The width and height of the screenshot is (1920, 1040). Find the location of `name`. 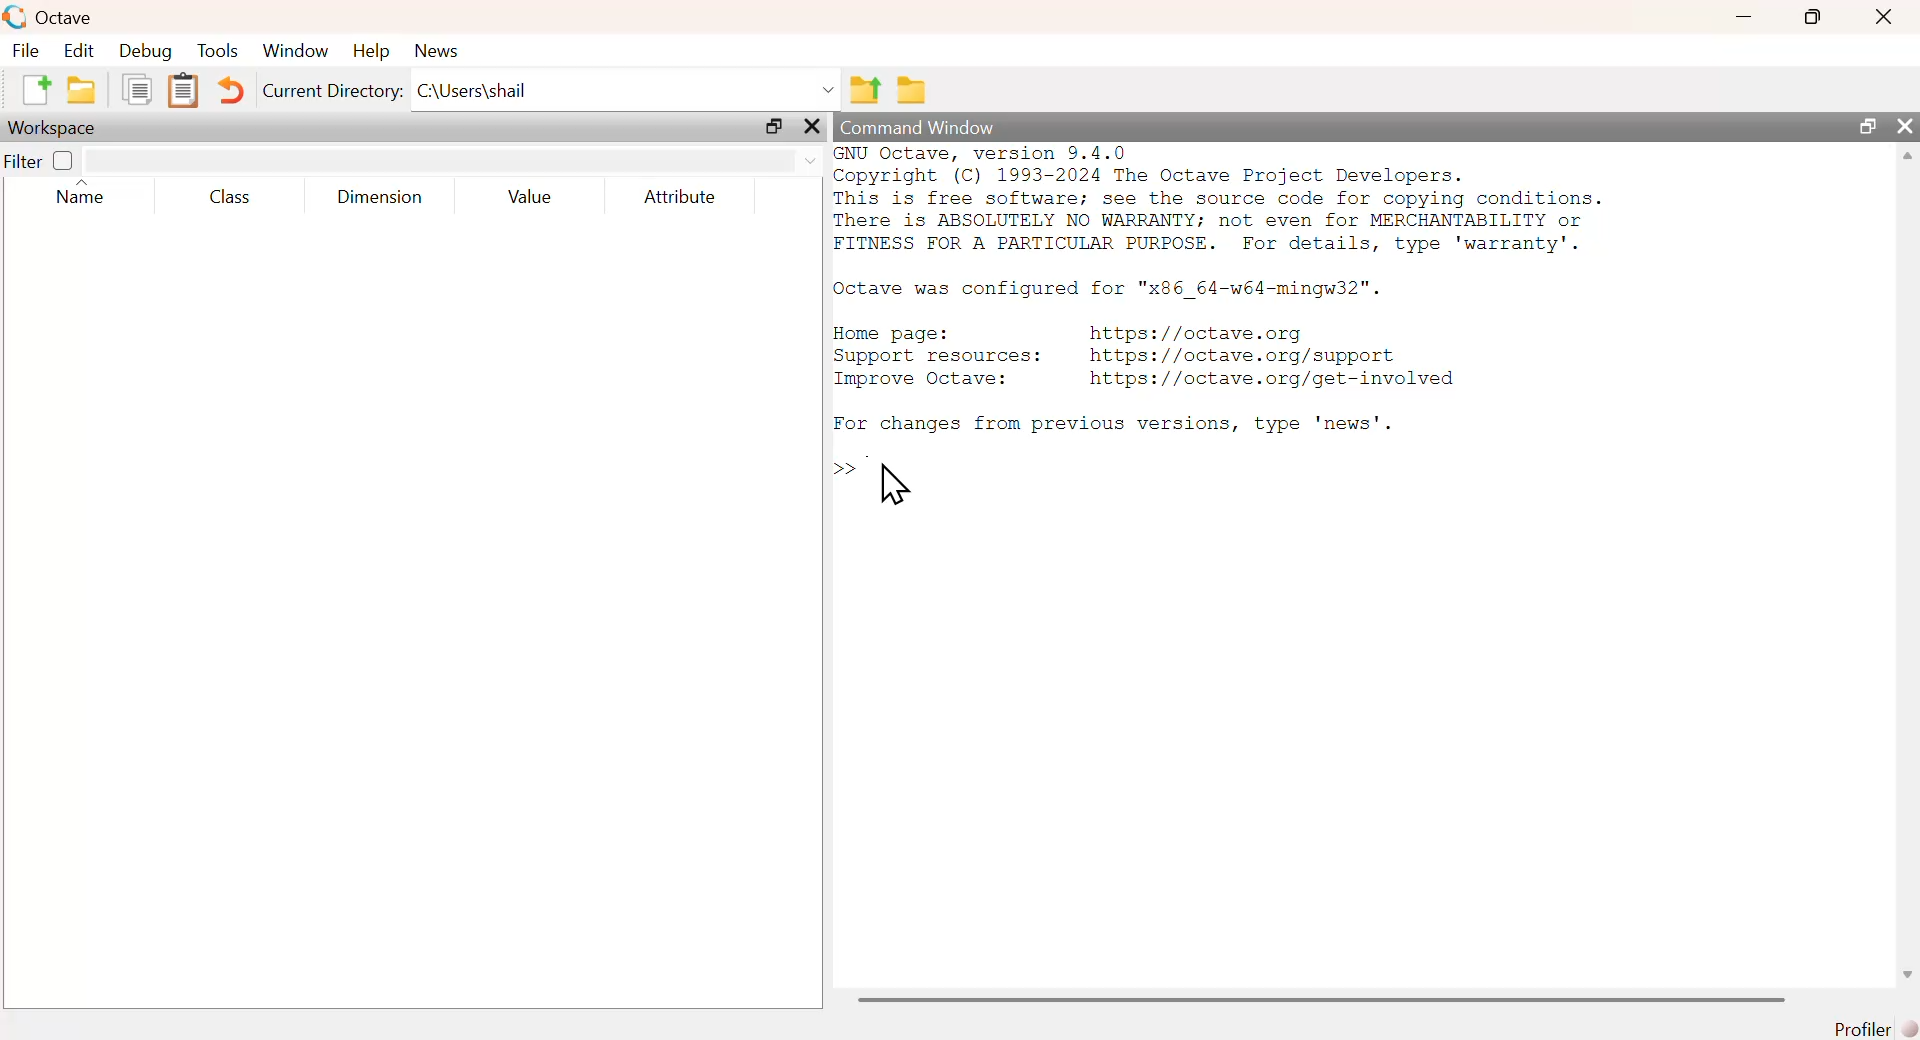

name is located at coordinates (80, 192).